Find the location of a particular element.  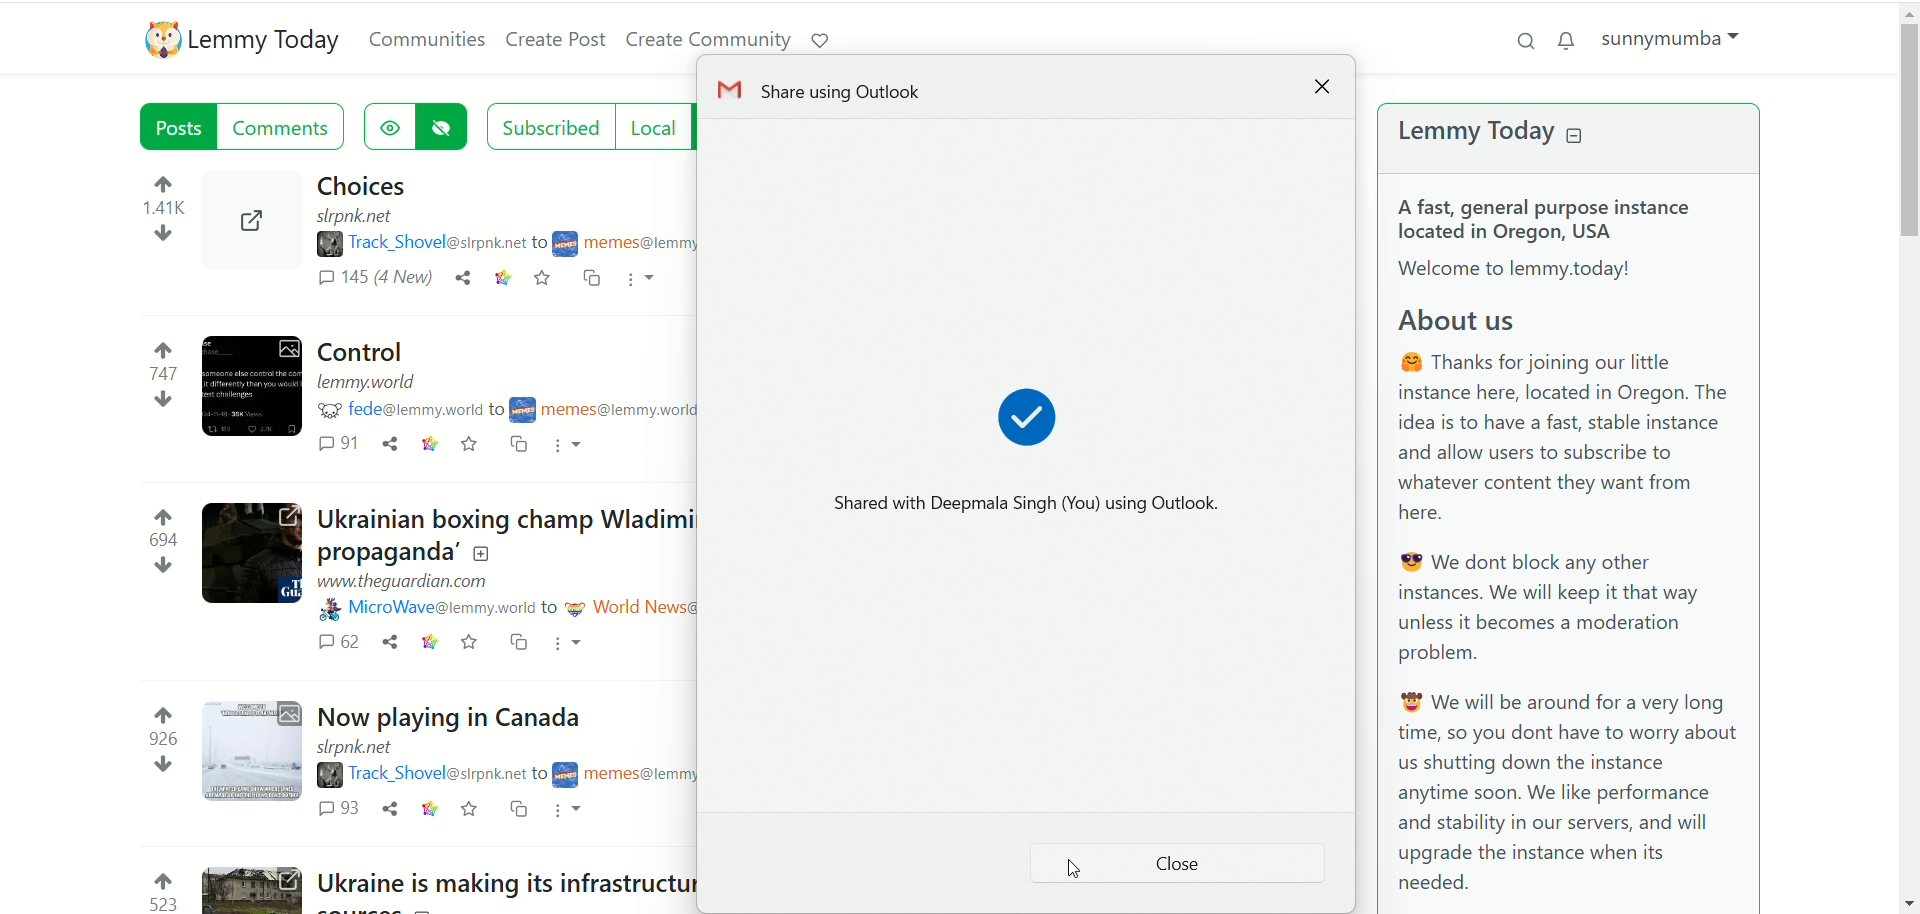

Post on "Control" is located at coordinates (369, 351).